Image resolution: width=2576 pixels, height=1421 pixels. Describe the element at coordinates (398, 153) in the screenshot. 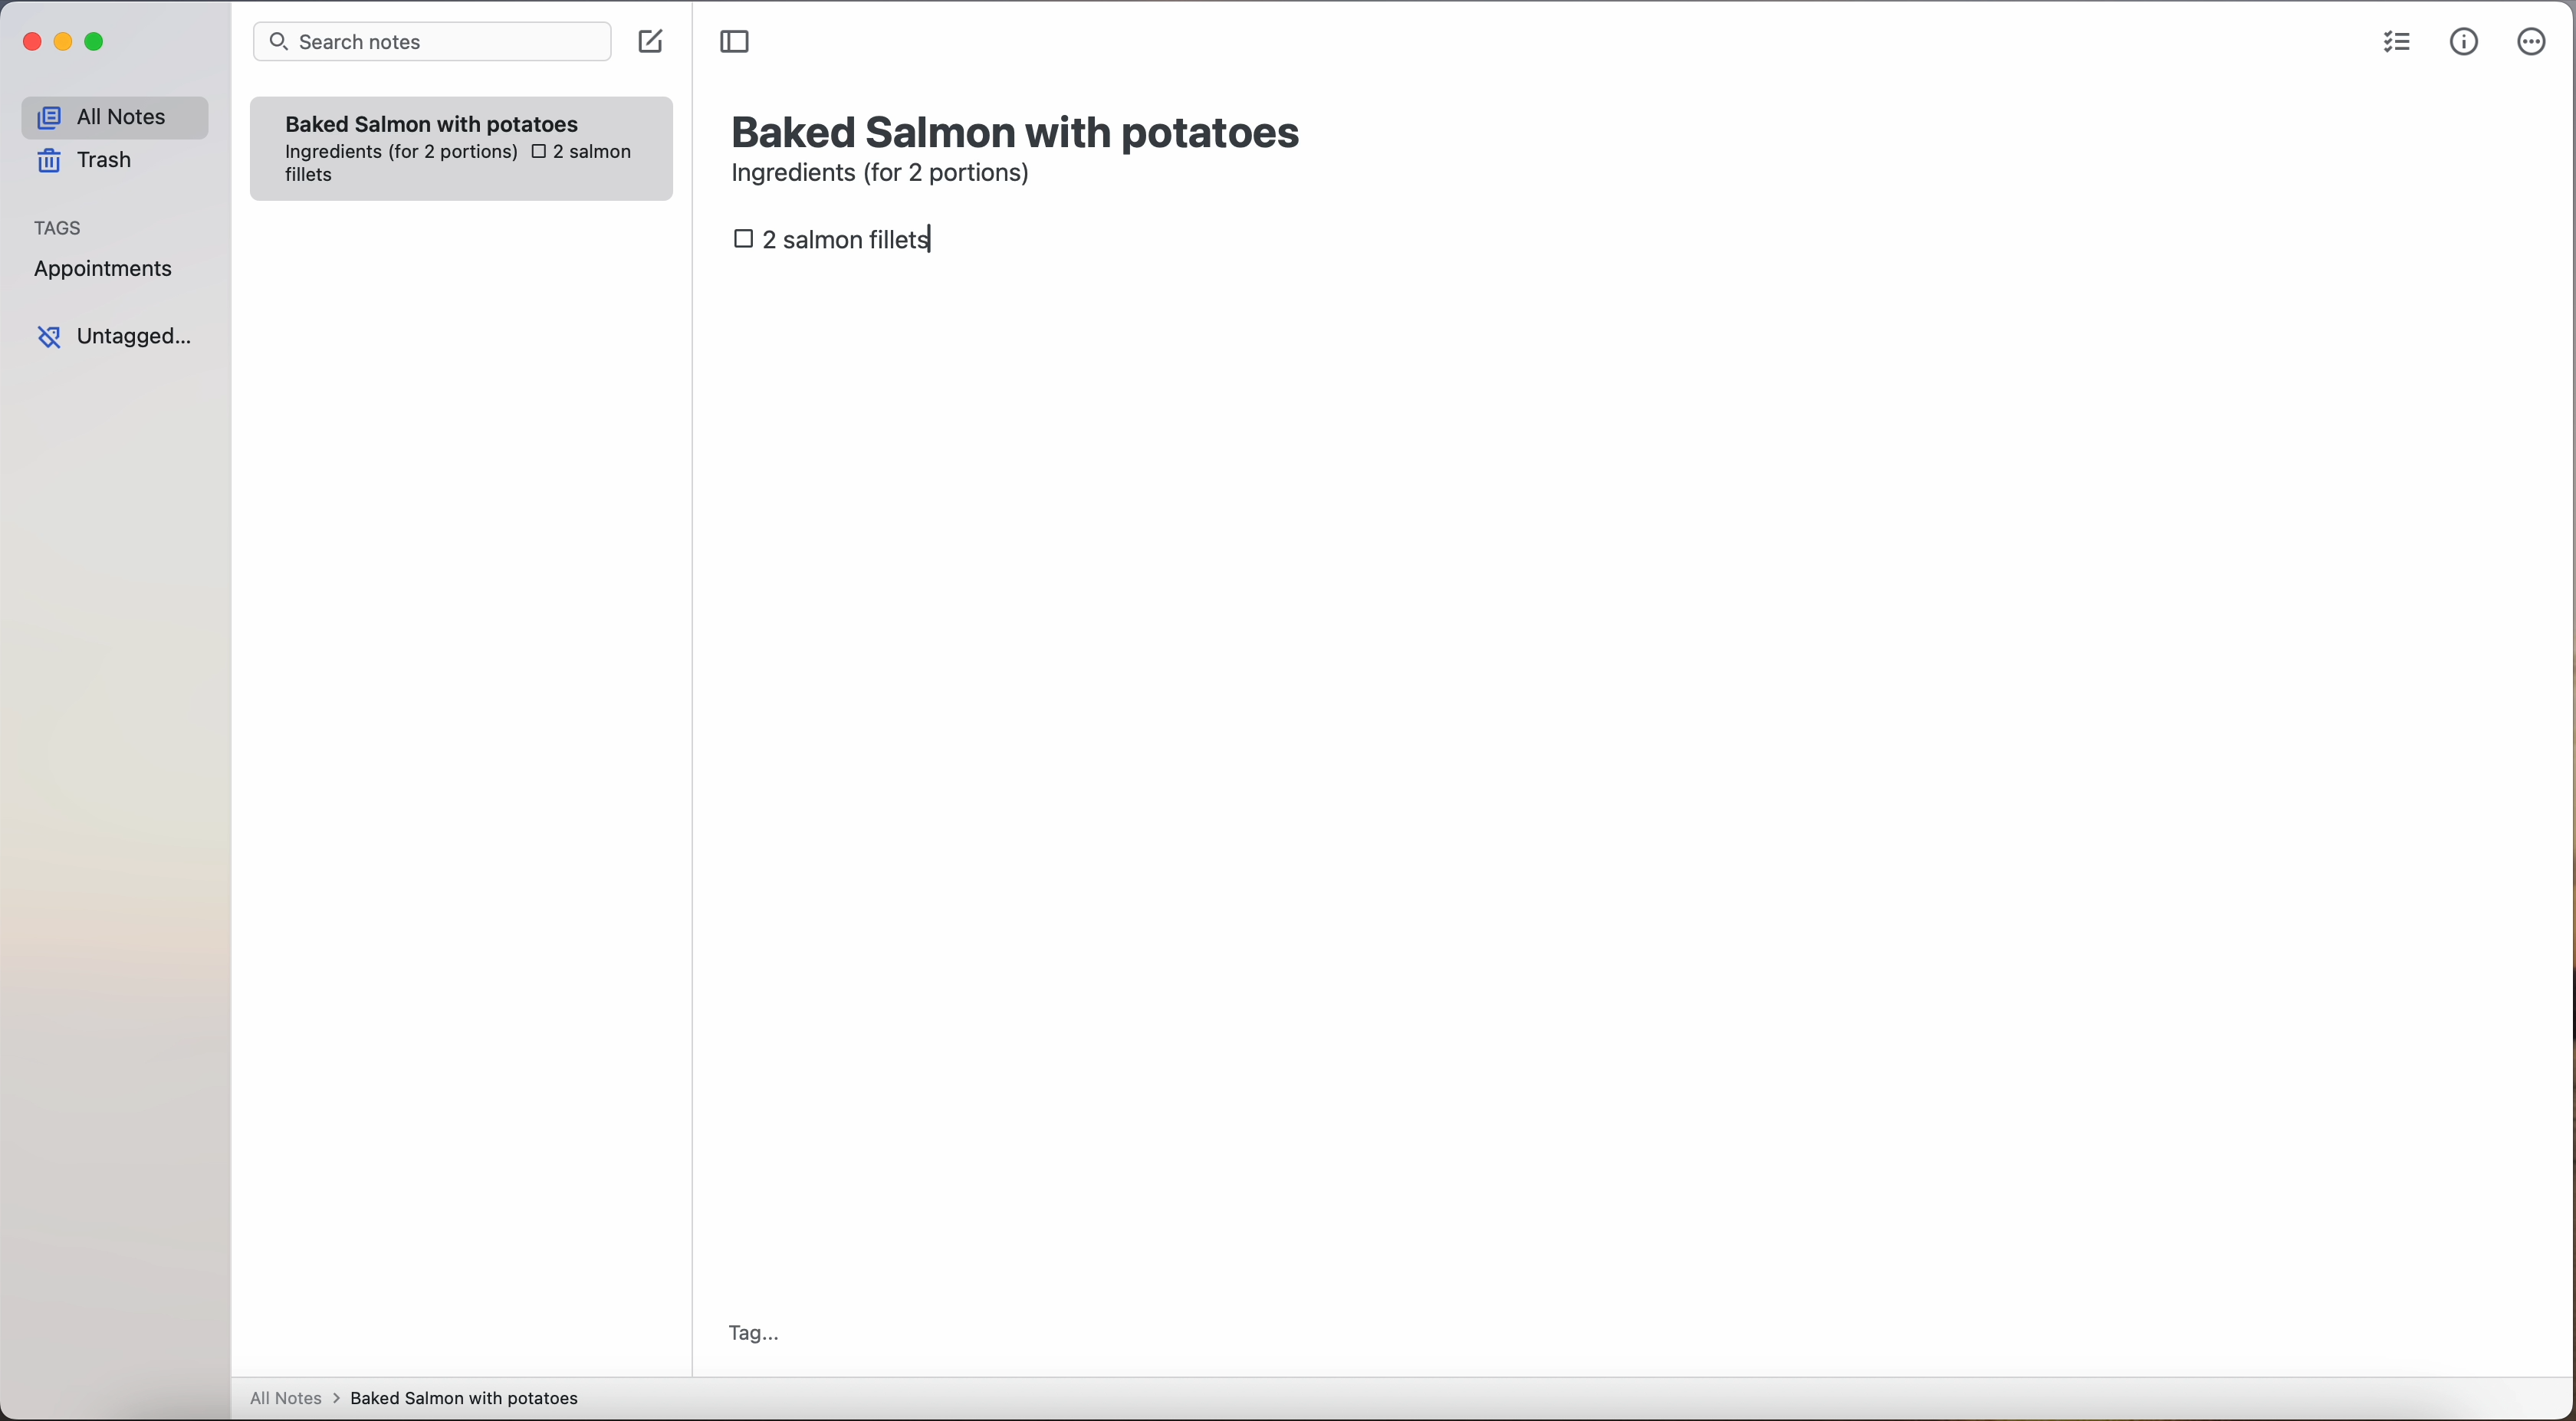

I see `ingredientes (for 2 portions)` at that location.